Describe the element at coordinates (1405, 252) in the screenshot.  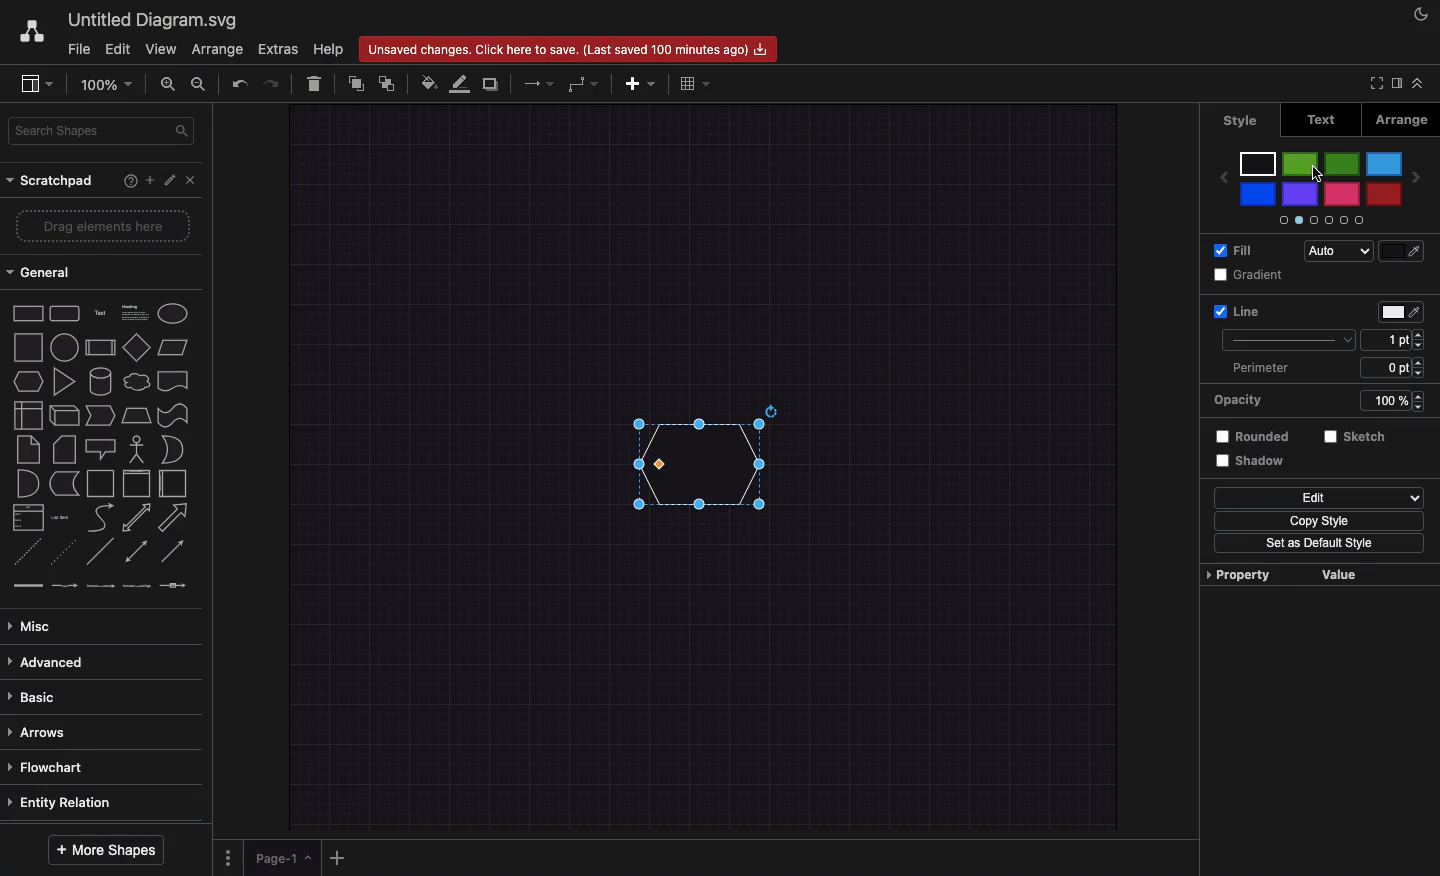
I see `colorfill` at that location.